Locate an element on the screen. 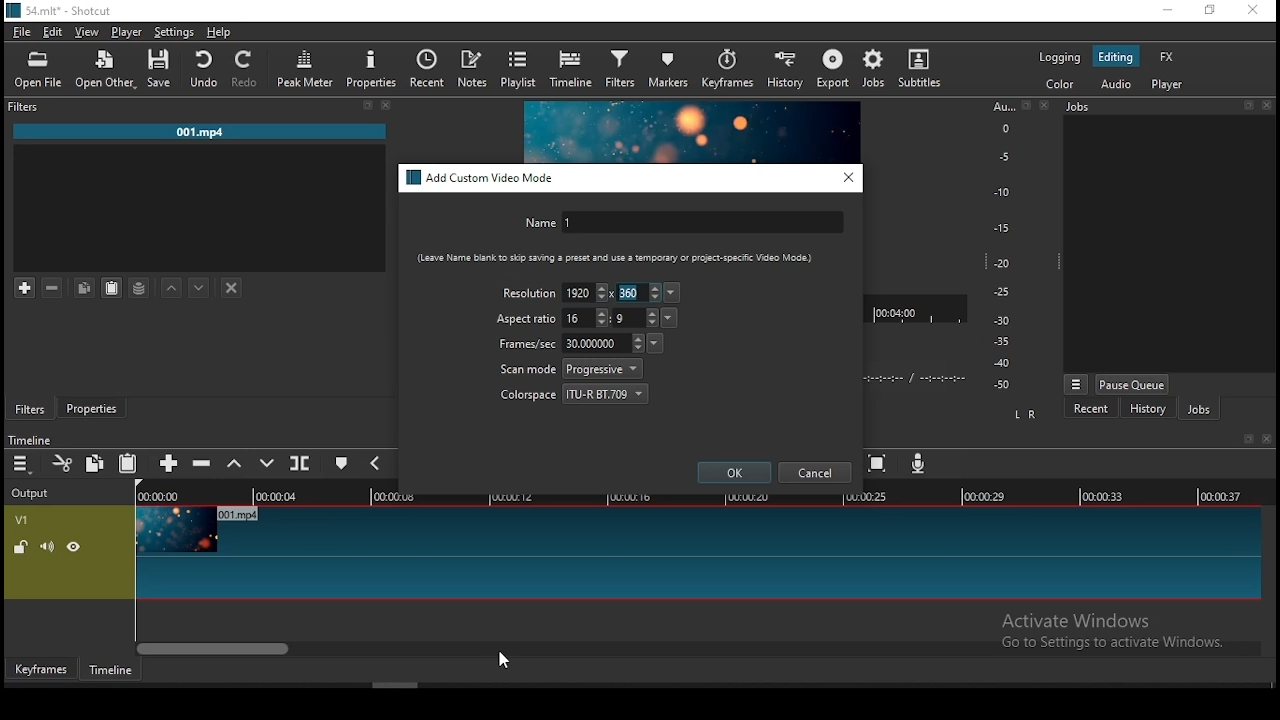 This screenshot has width=1280, height=720. remove selected filters is located at coordinates (53, 288).